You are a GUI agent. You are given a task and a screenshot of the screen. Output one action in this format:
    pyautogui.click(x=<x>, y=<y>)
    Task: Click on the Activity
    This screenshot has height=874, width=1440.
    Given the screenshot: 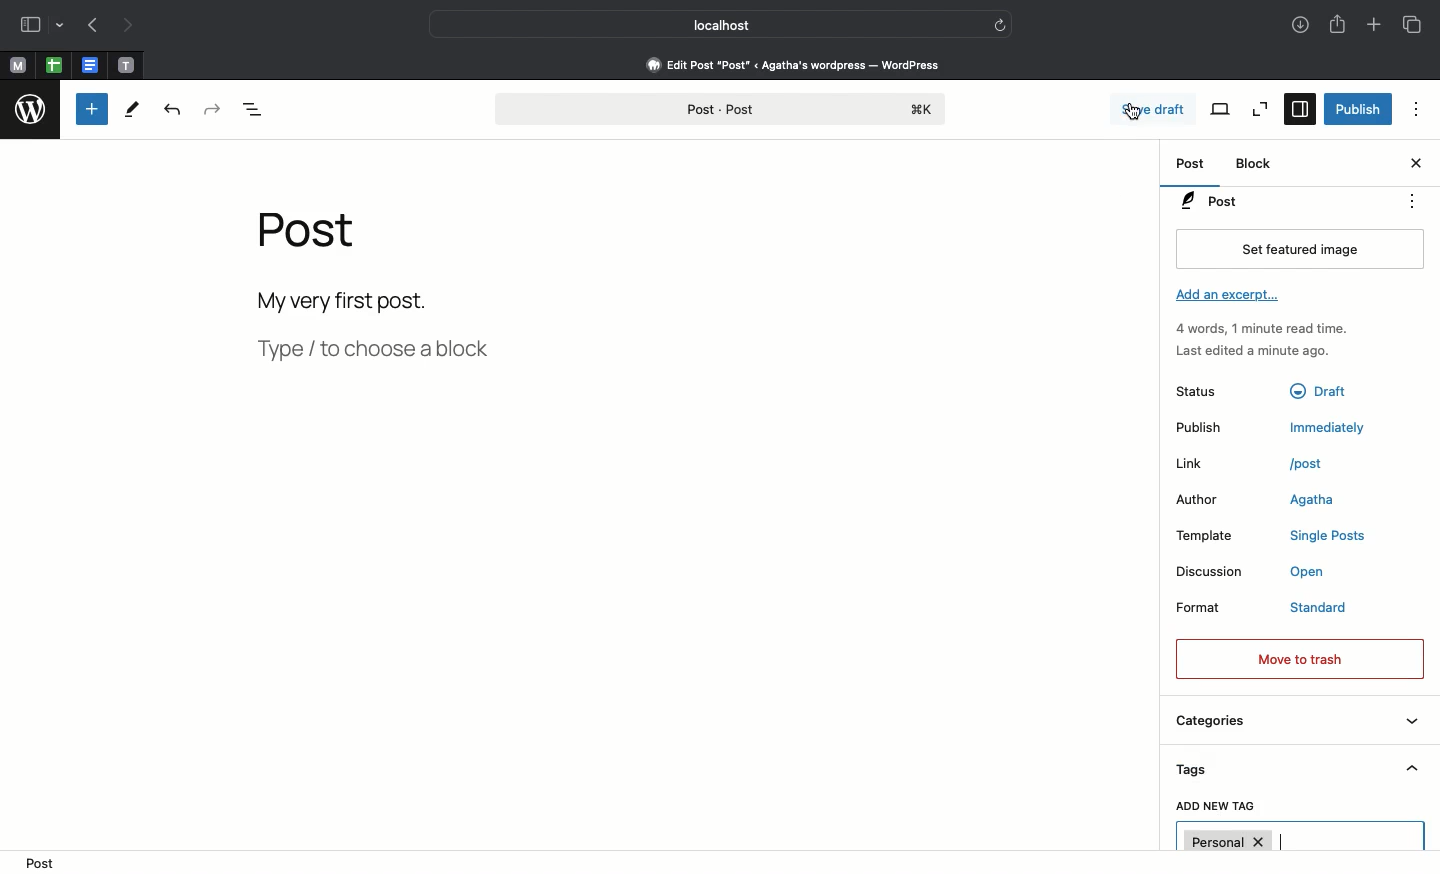 What is the action you would take?
    pyautogui.click(x=1270, y=338)
    